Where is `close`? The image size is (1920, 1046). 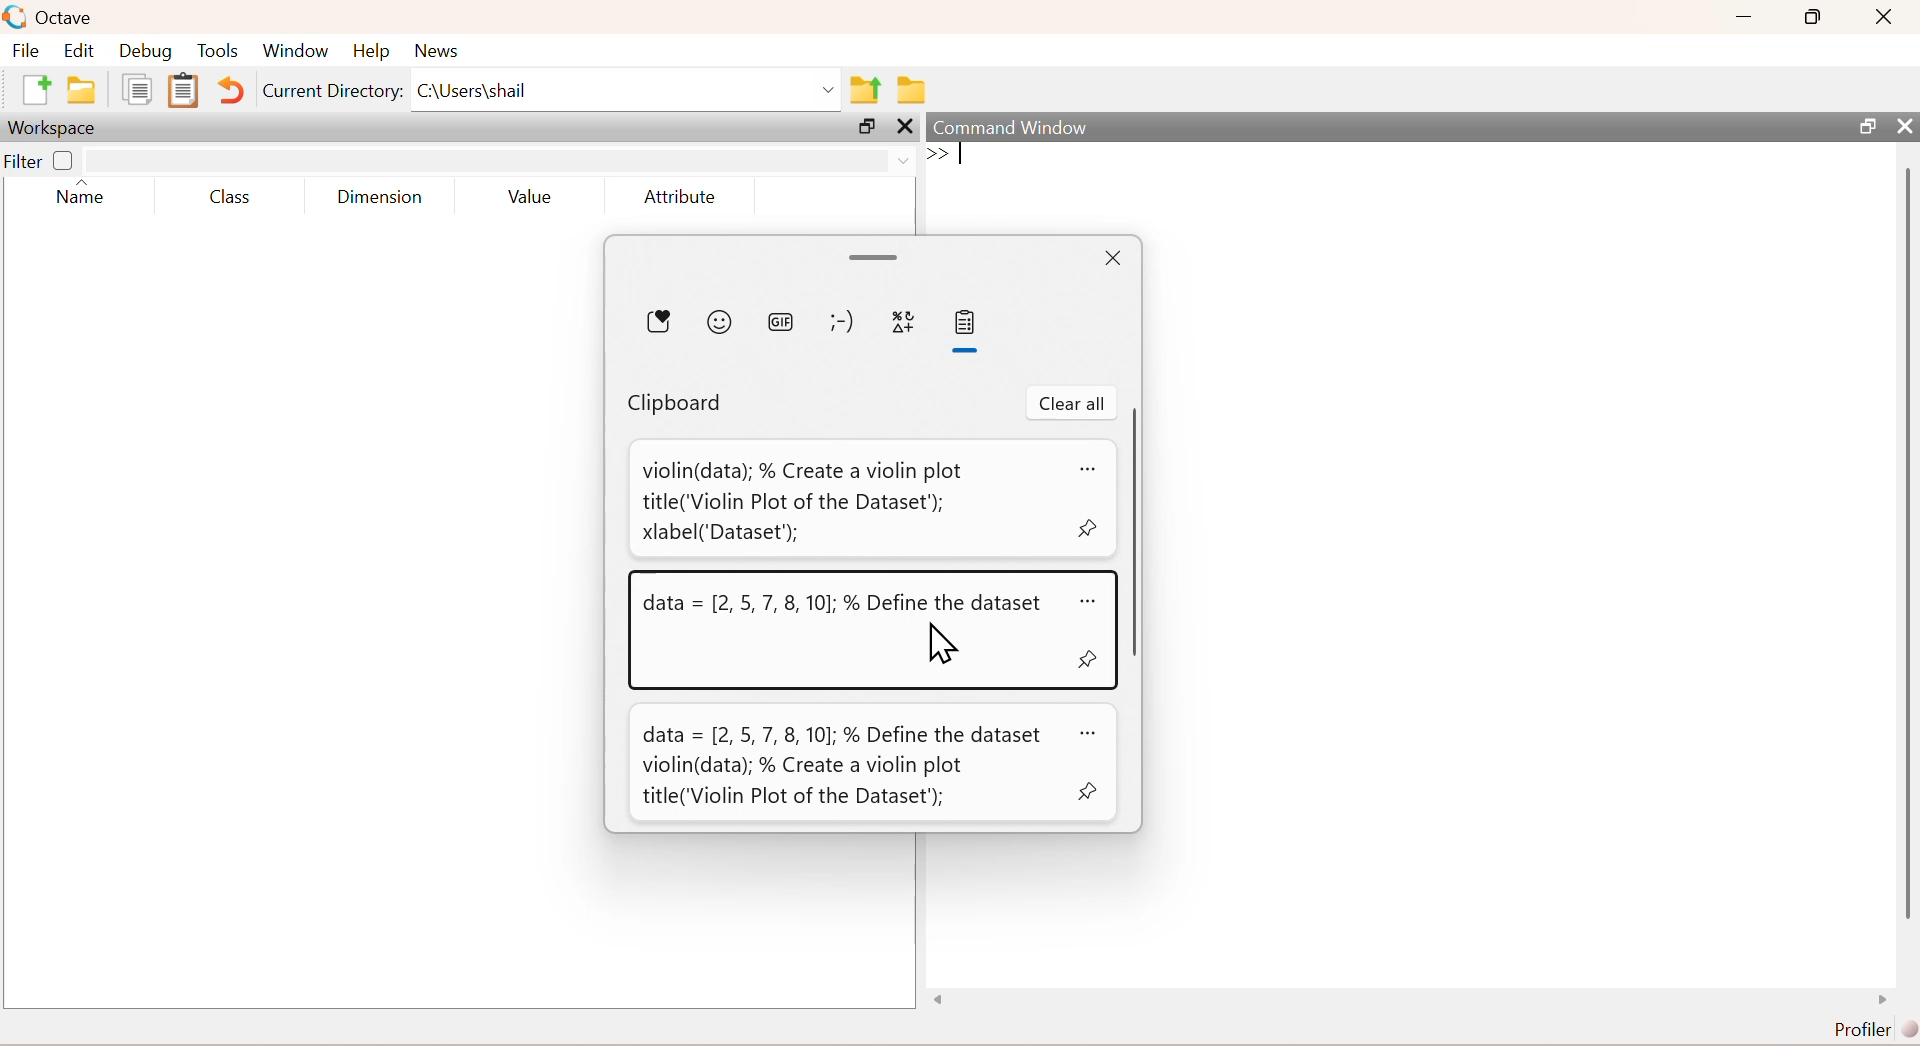 close is located at coordinates (1887, 16).